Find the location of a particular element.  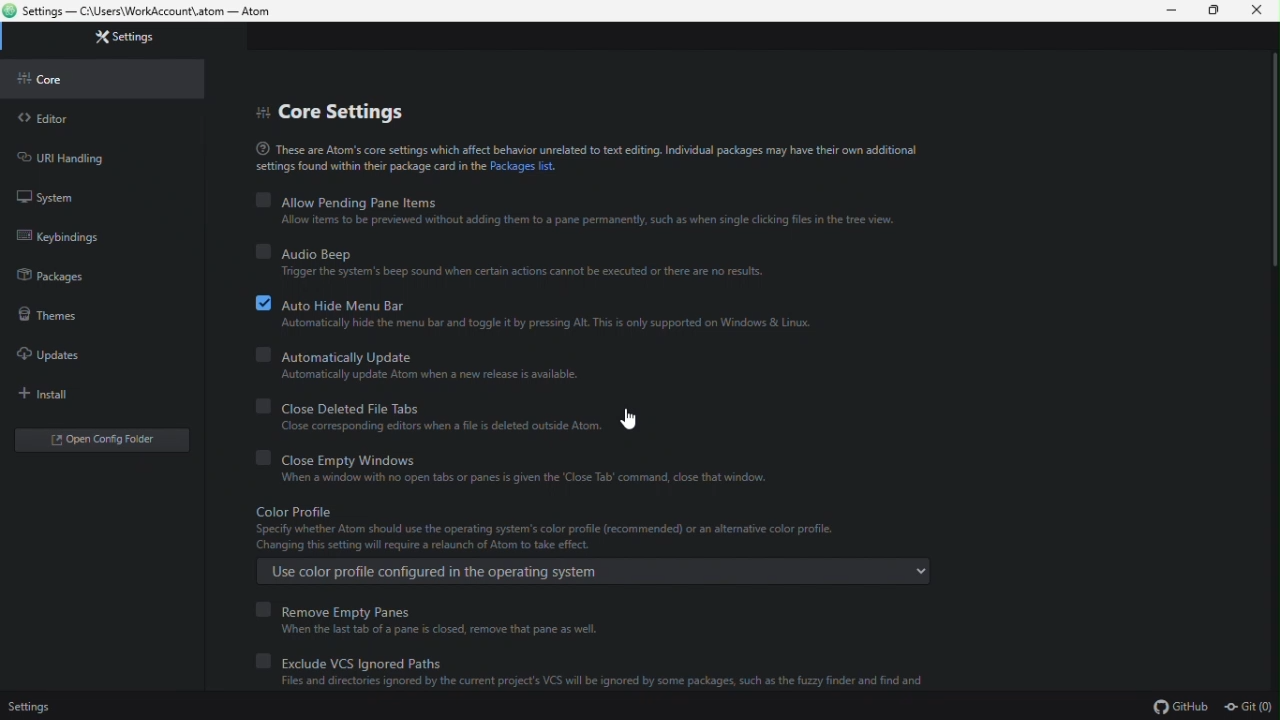

settings is located at coordinates (110, 40).